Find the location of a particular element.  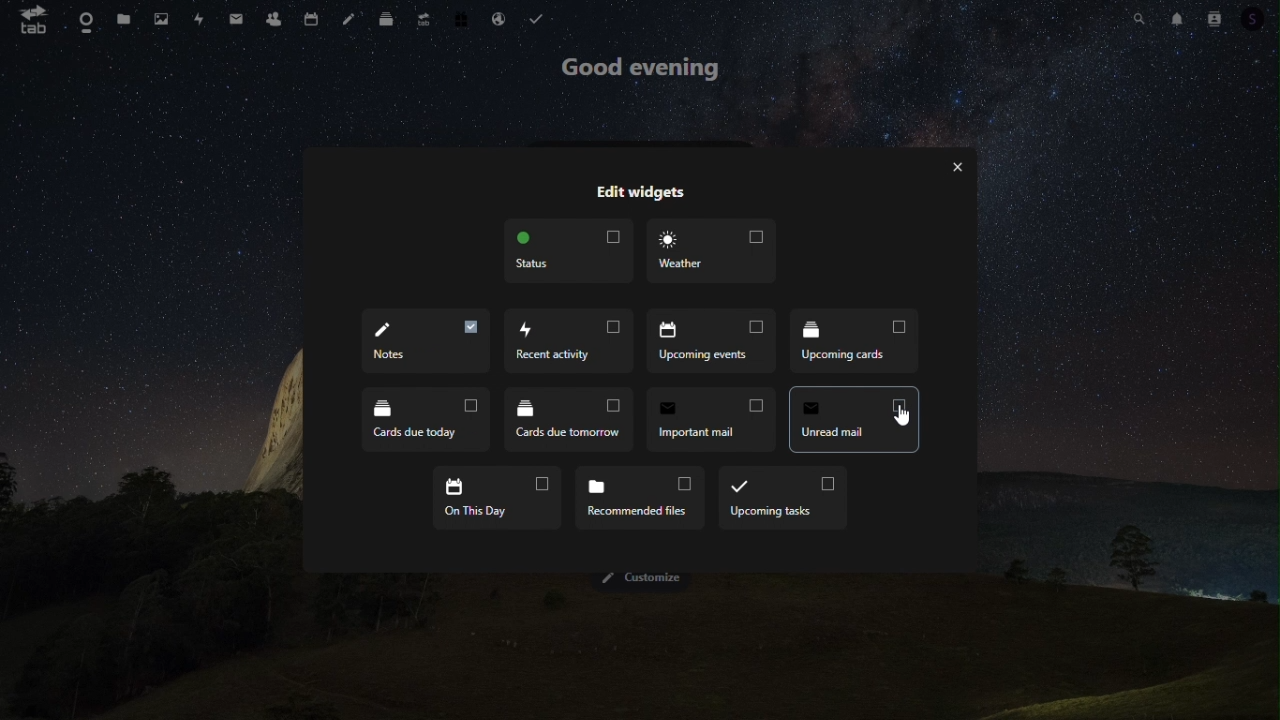

Notes  is located at coordinates (350, 19).